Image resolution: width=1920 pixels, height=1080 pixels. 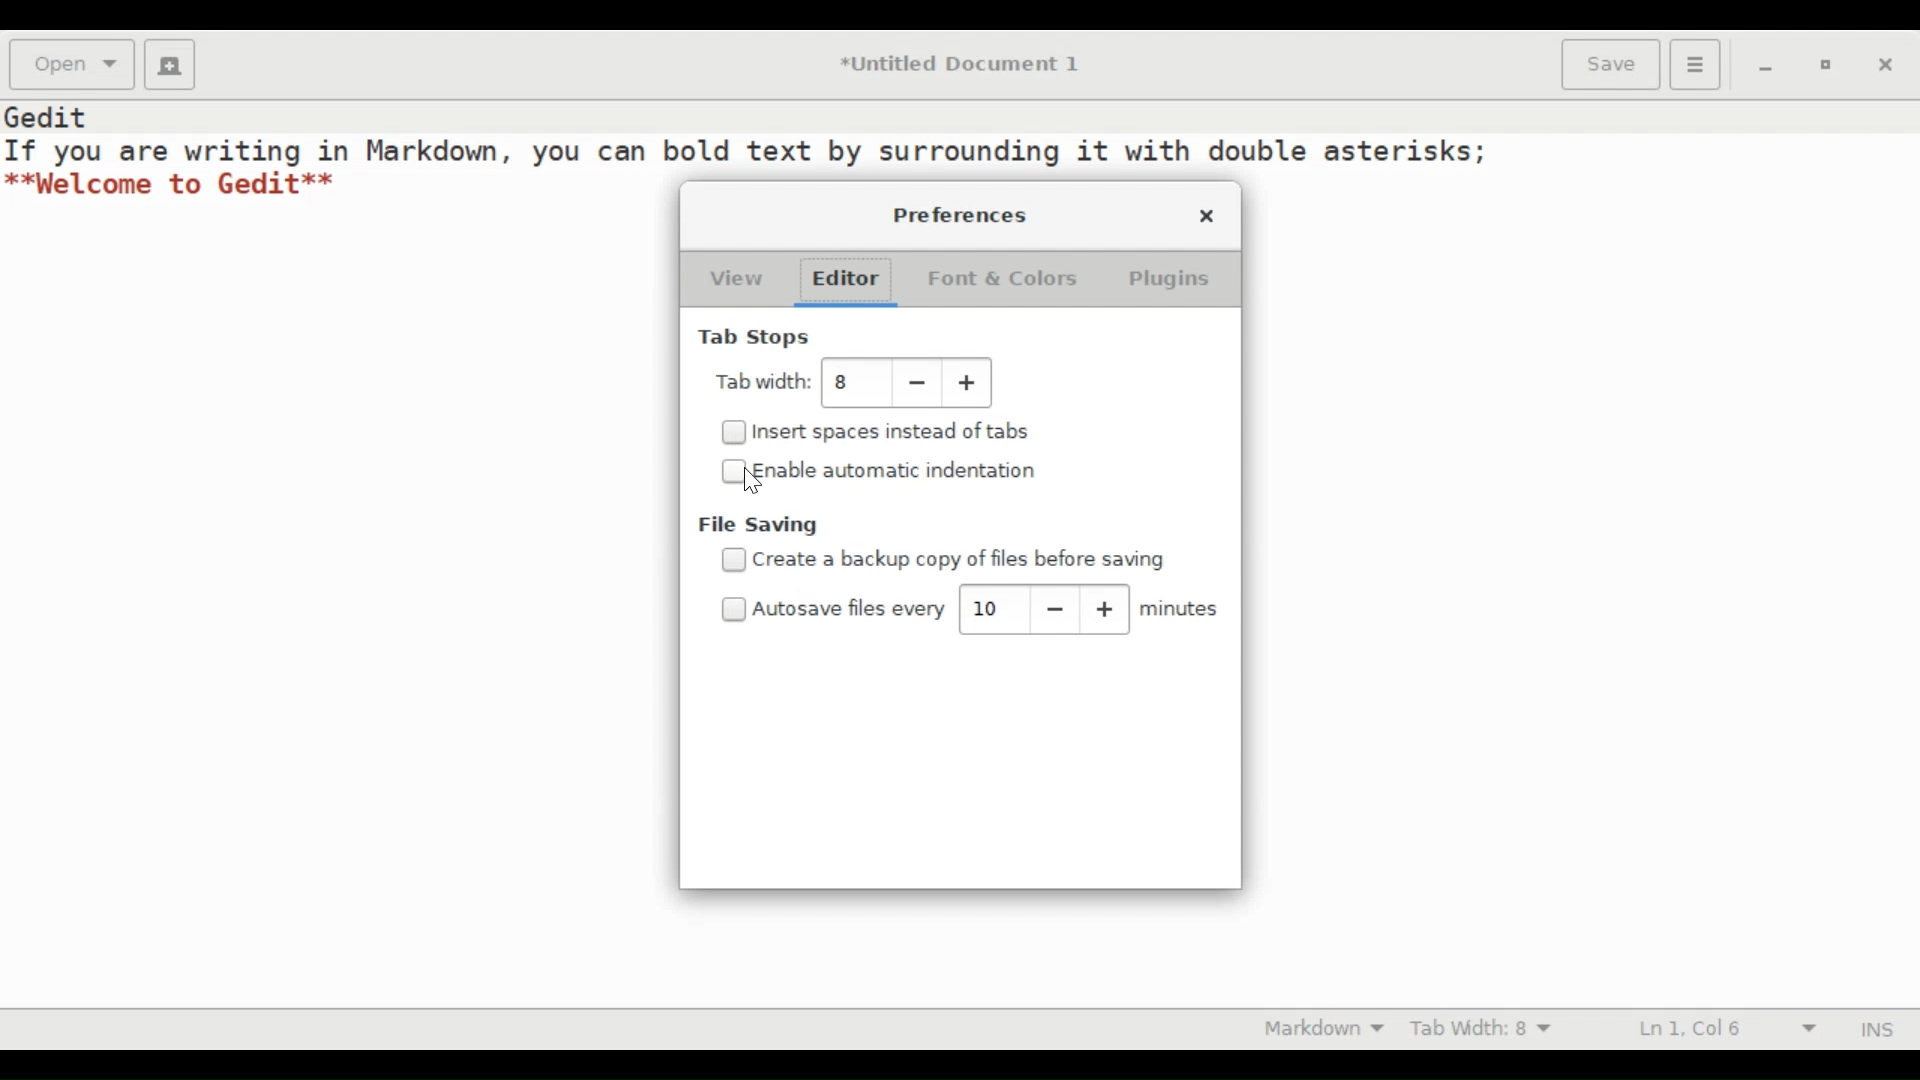 What do you see at coordinates (999, 277) in the screenshot?
I see `Font & Colors` at bounding box center [999, 277].